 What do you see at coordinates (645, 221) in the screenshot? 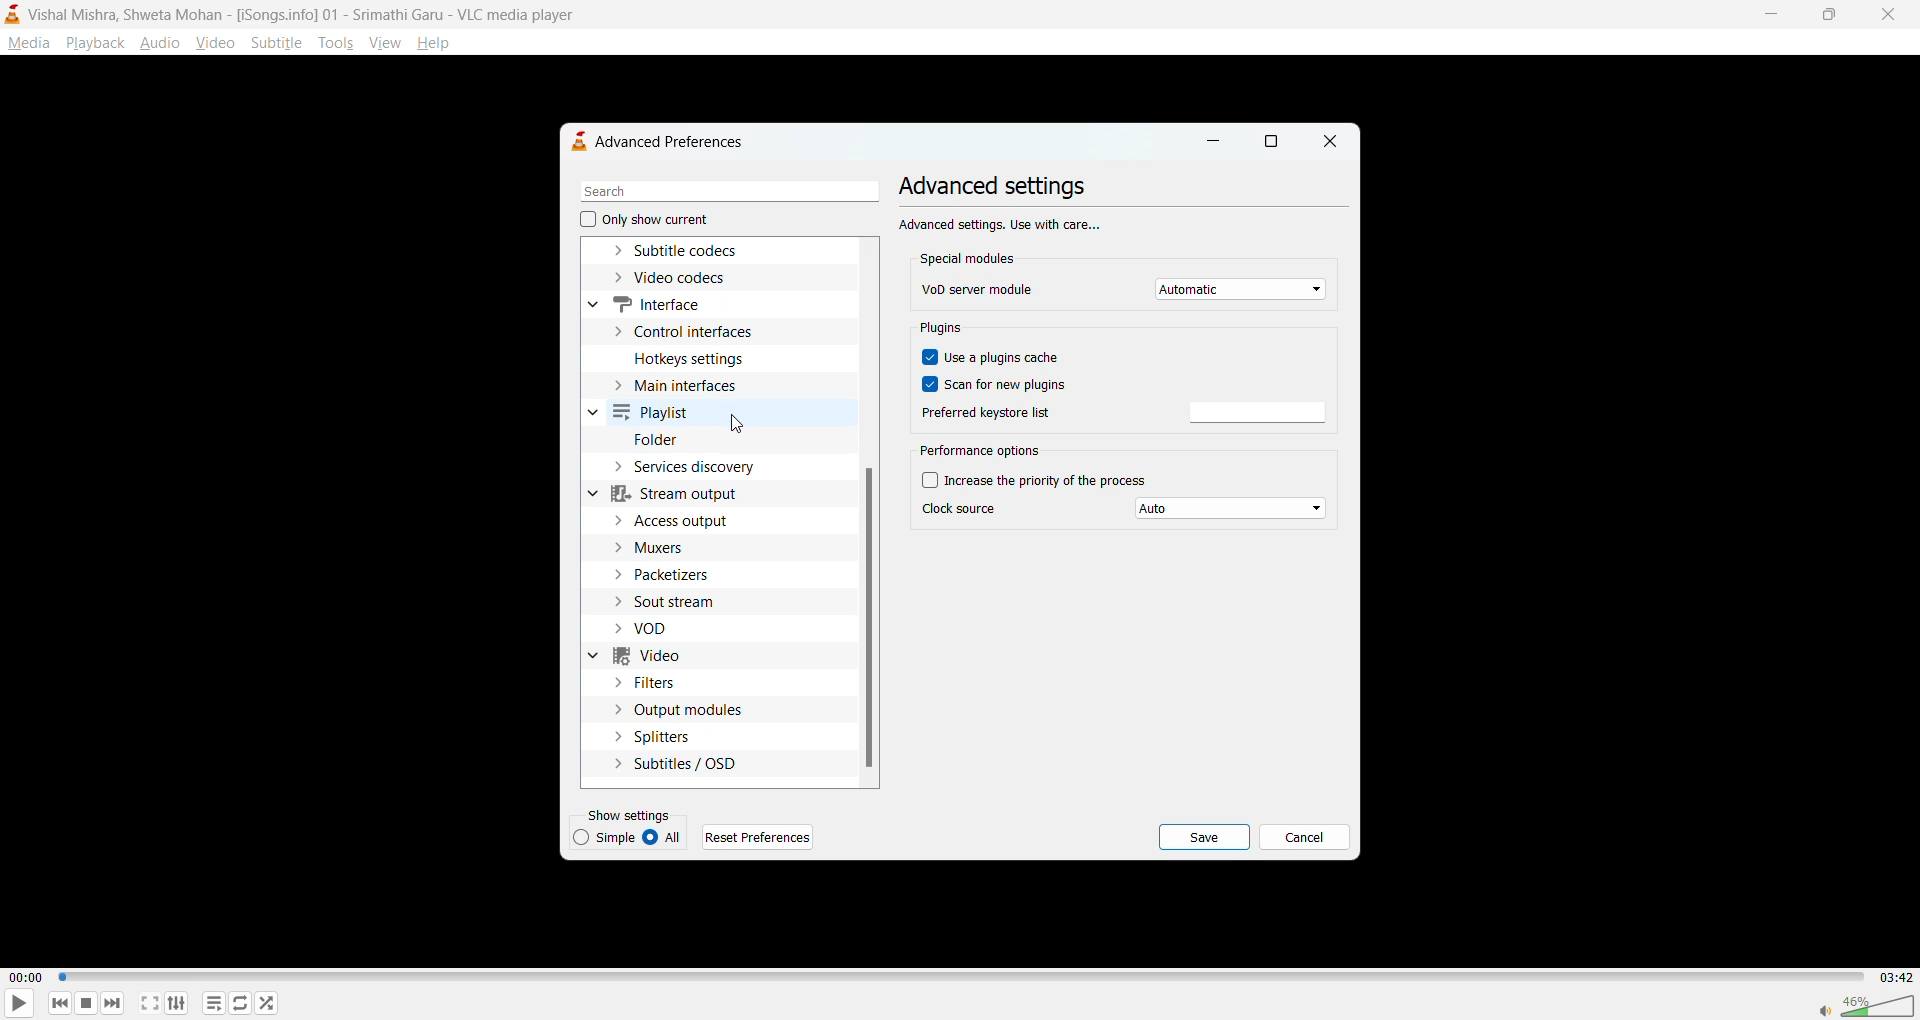
I see `only show current` at bounding box center [645, 221].